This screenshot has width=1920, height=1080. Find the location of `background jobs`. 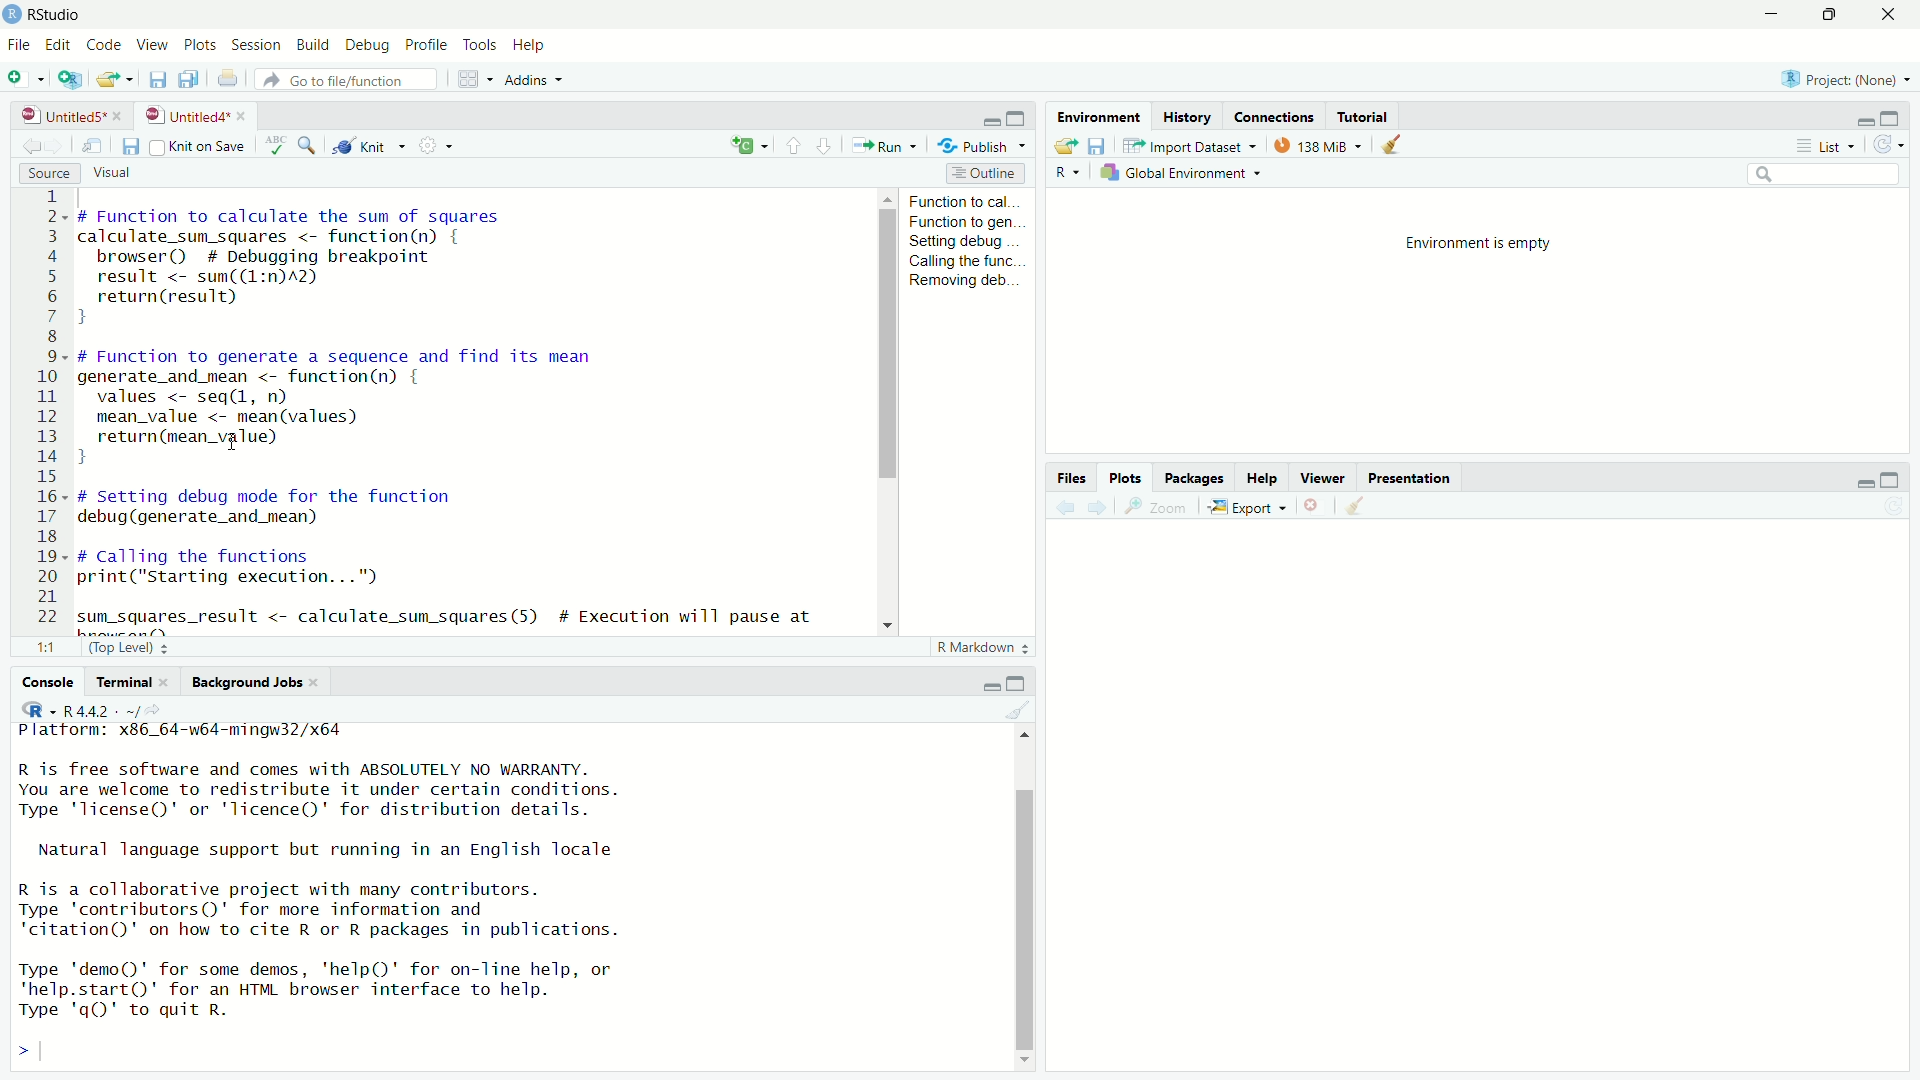

background jobs is located at coordinates (246, 681).